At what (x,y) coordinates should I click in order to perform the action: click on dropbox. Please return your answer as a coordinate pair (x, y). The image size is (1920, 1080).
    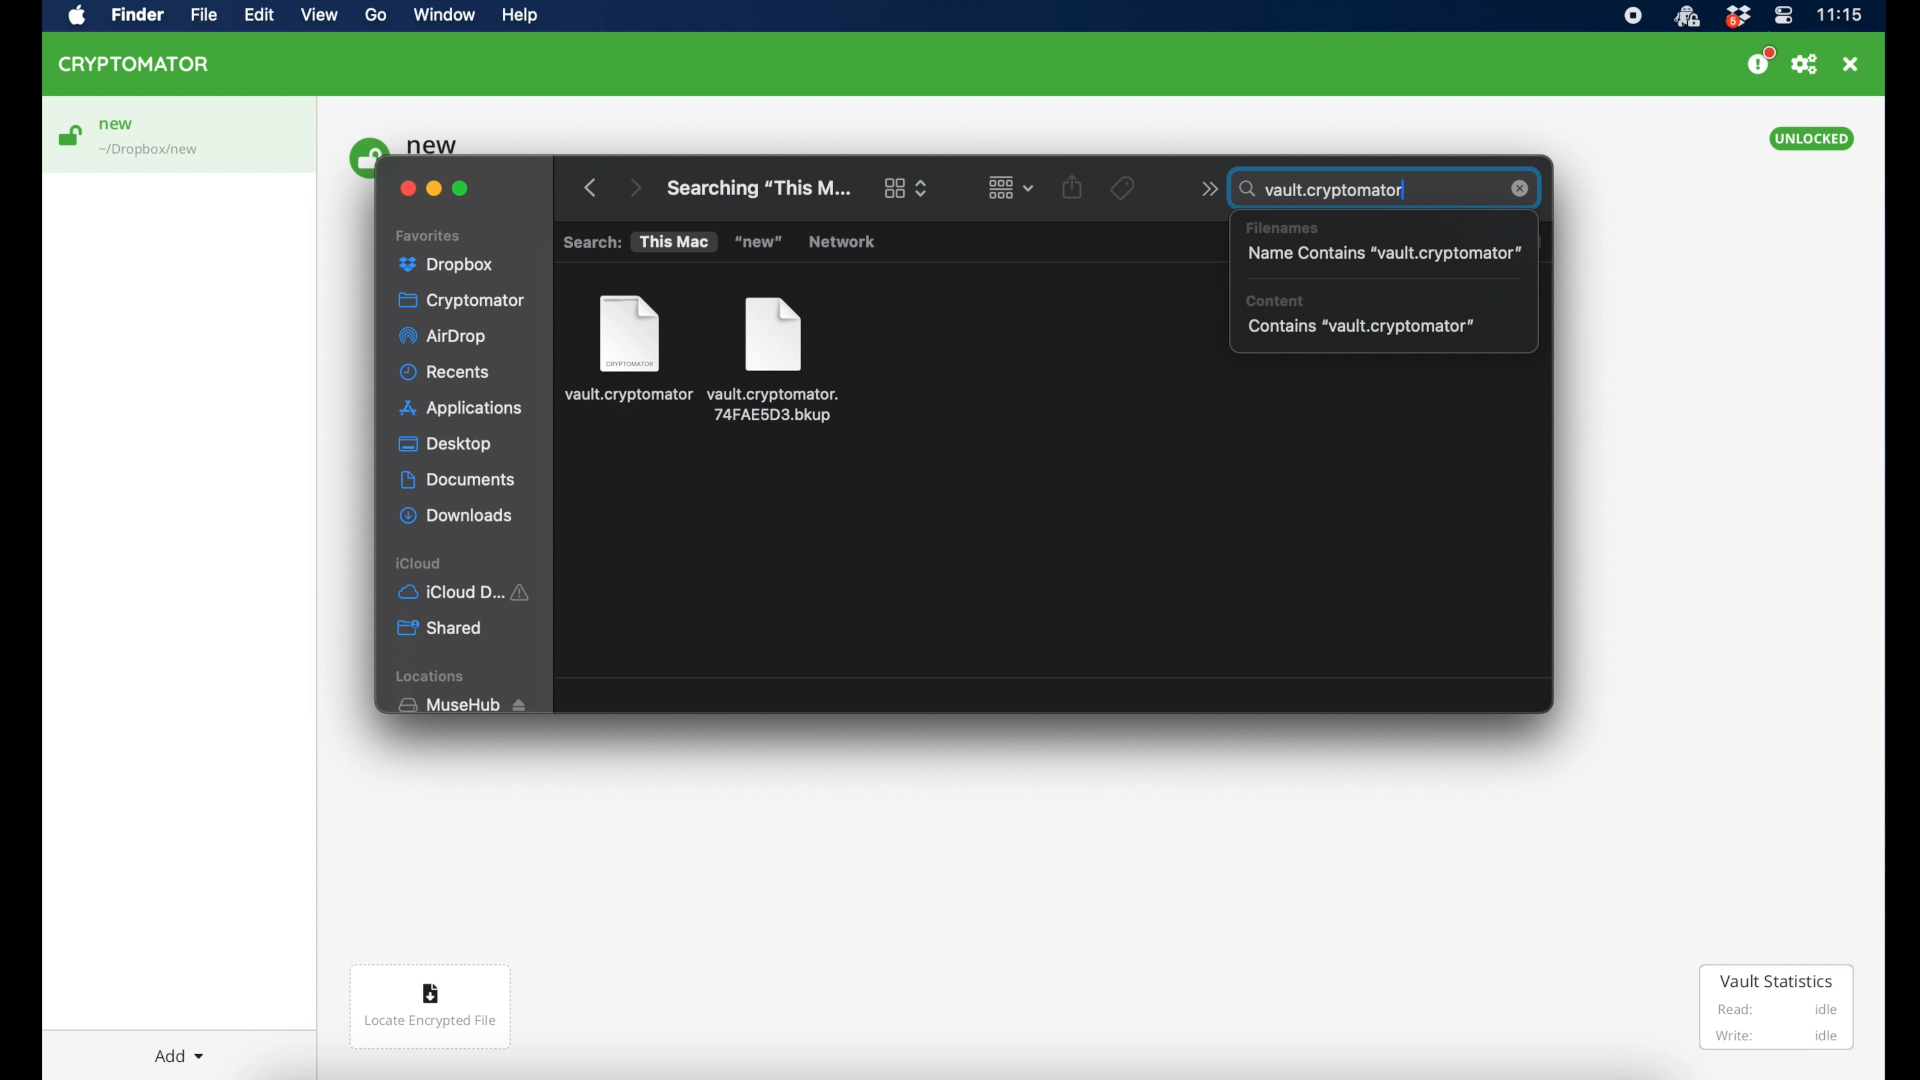
    Looking at the image, I should click on (1737, 17).